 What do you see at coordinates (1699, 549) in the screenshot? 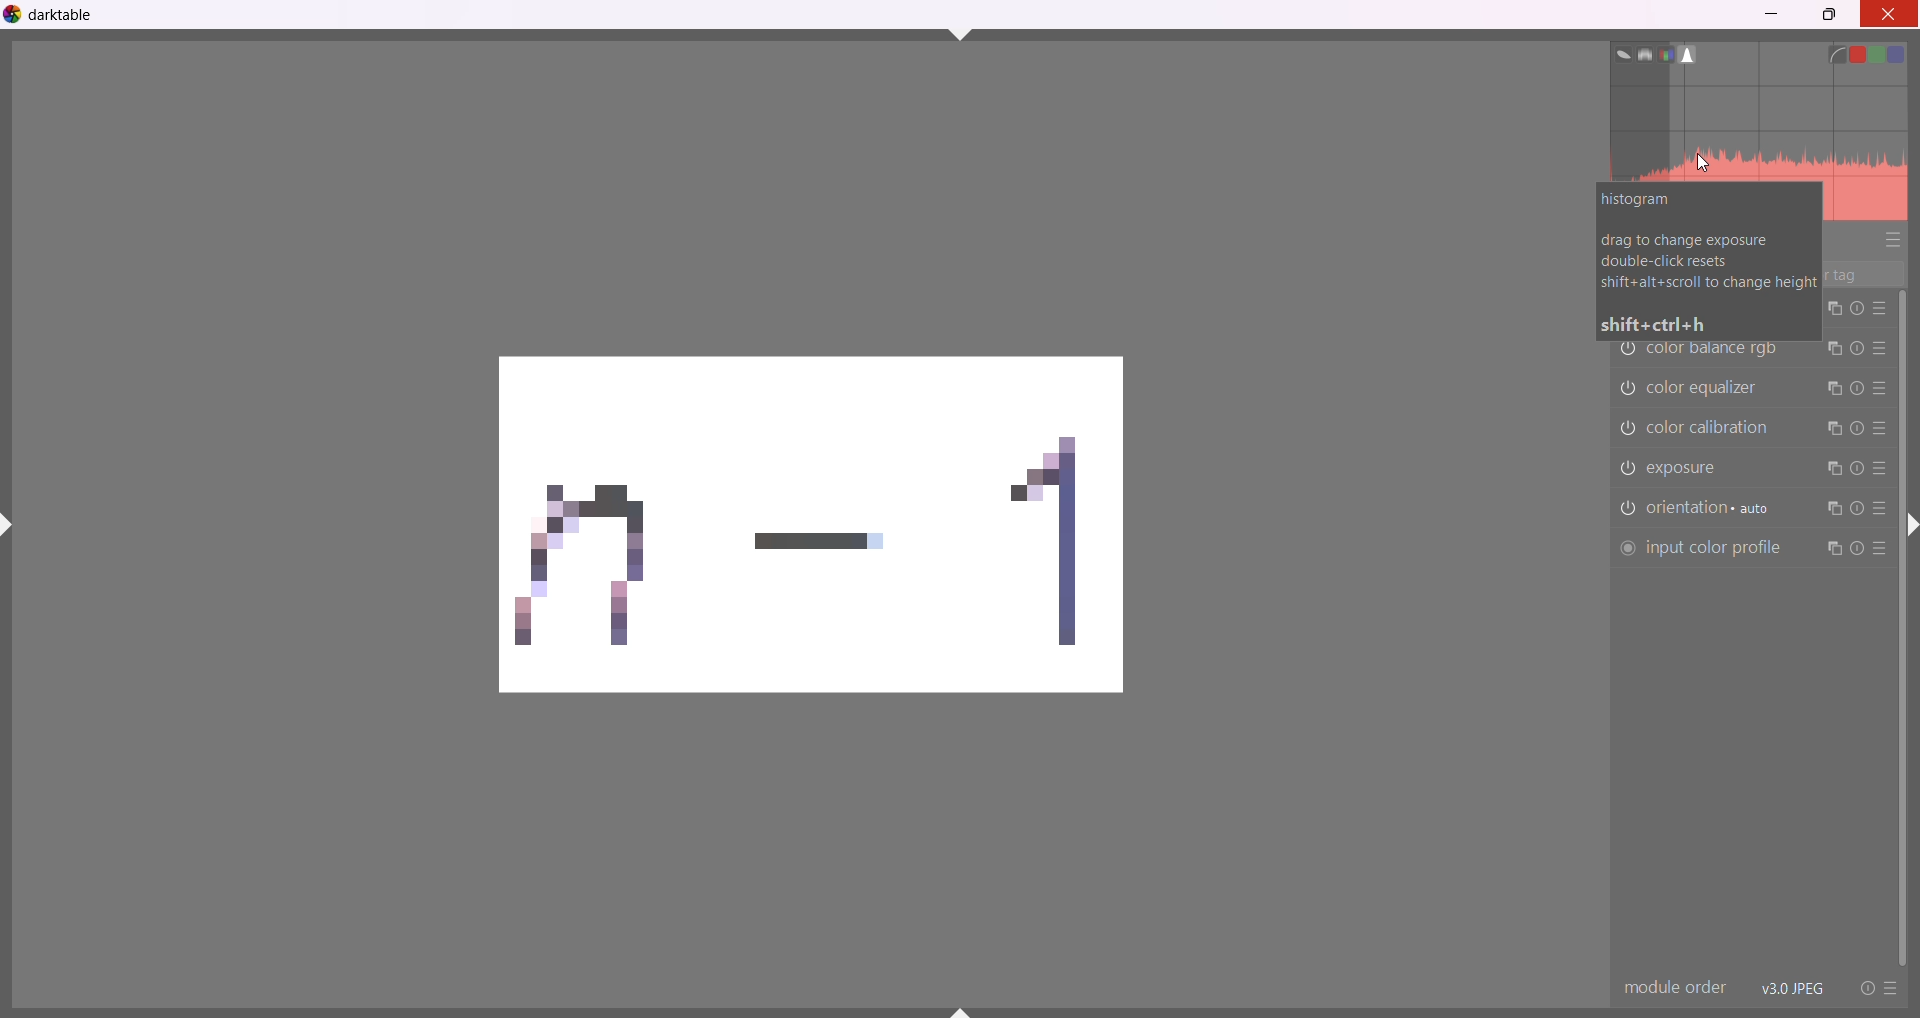
I see `input color profile` at bounding box center [1699, 549].